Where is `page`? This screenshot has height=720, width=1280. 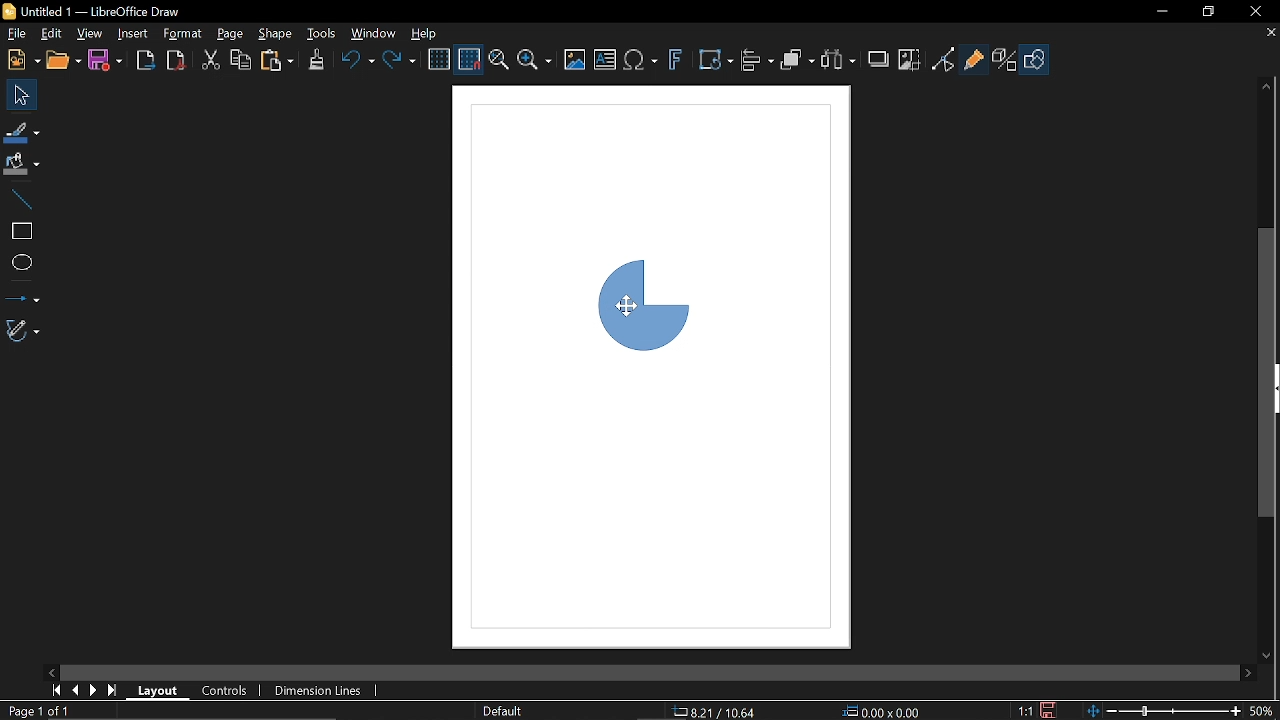 page is located at coordinates (230, 36).